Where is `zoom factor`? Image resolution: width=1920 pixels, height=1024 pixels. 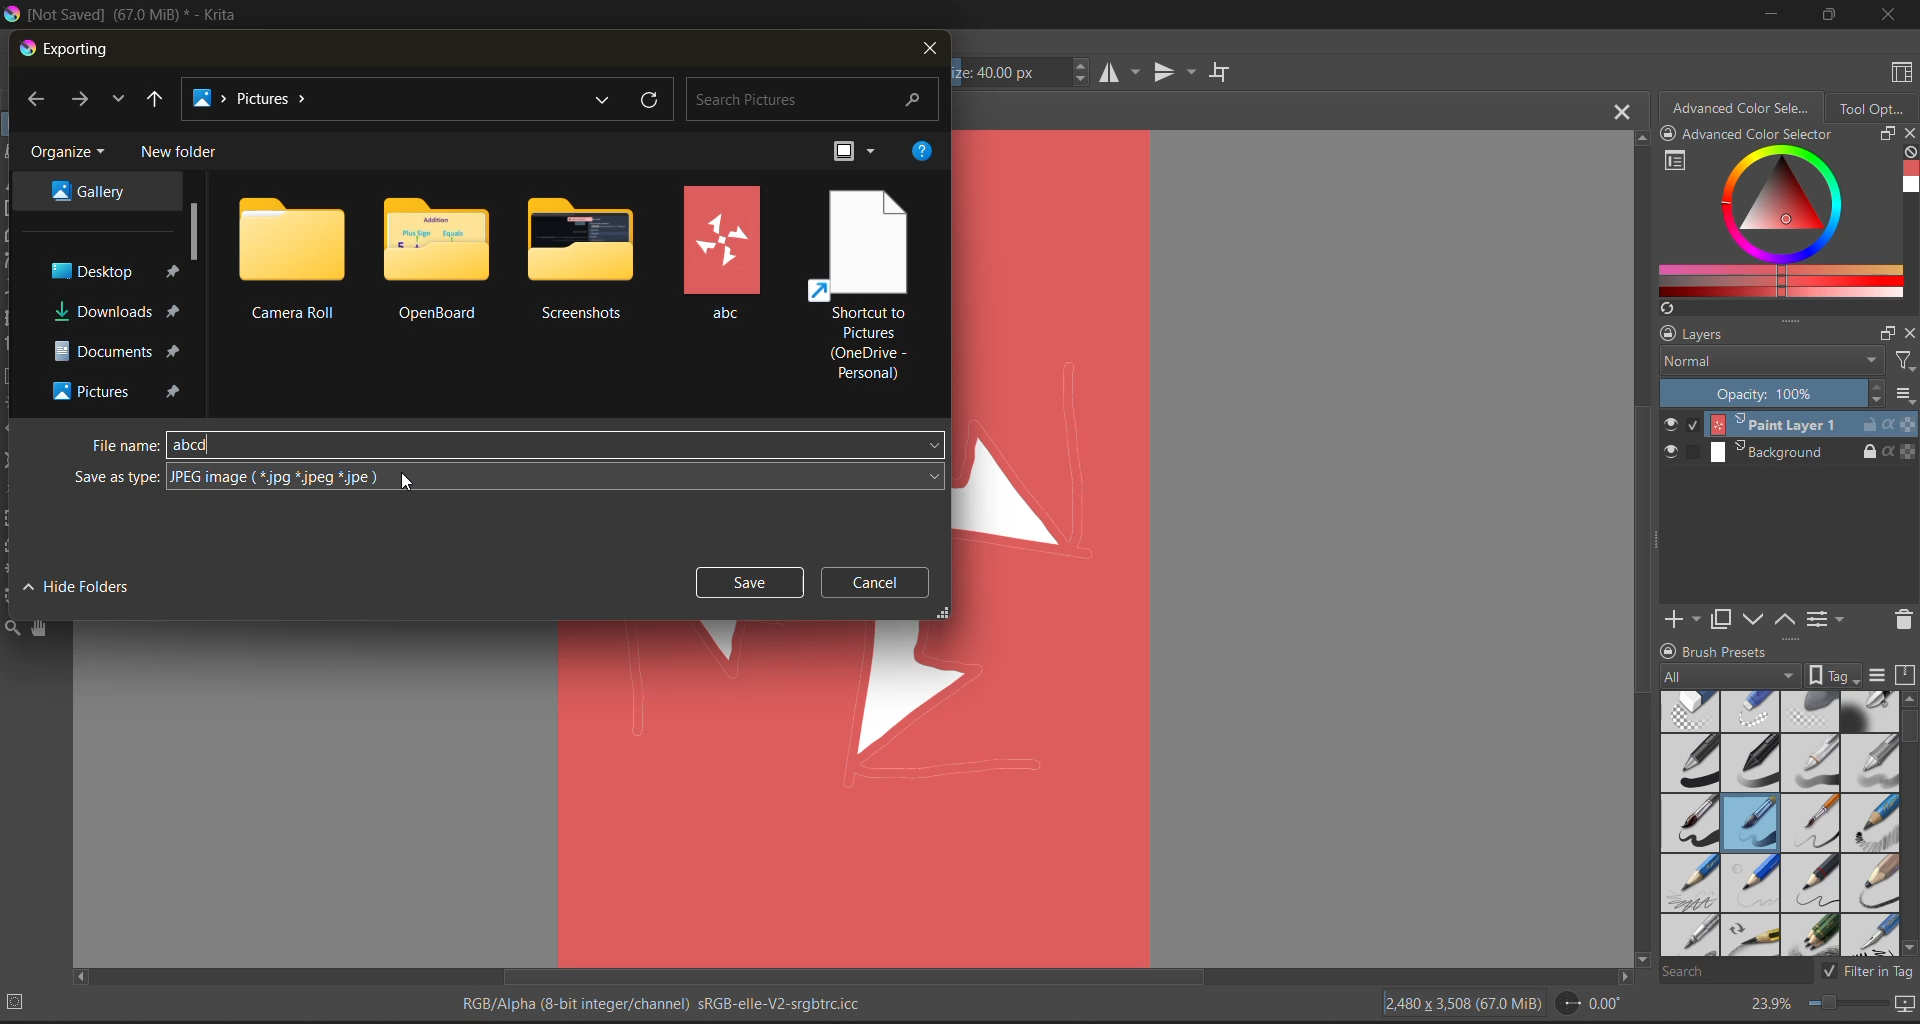 zoom factor is located at coordinates (1773, 1004).